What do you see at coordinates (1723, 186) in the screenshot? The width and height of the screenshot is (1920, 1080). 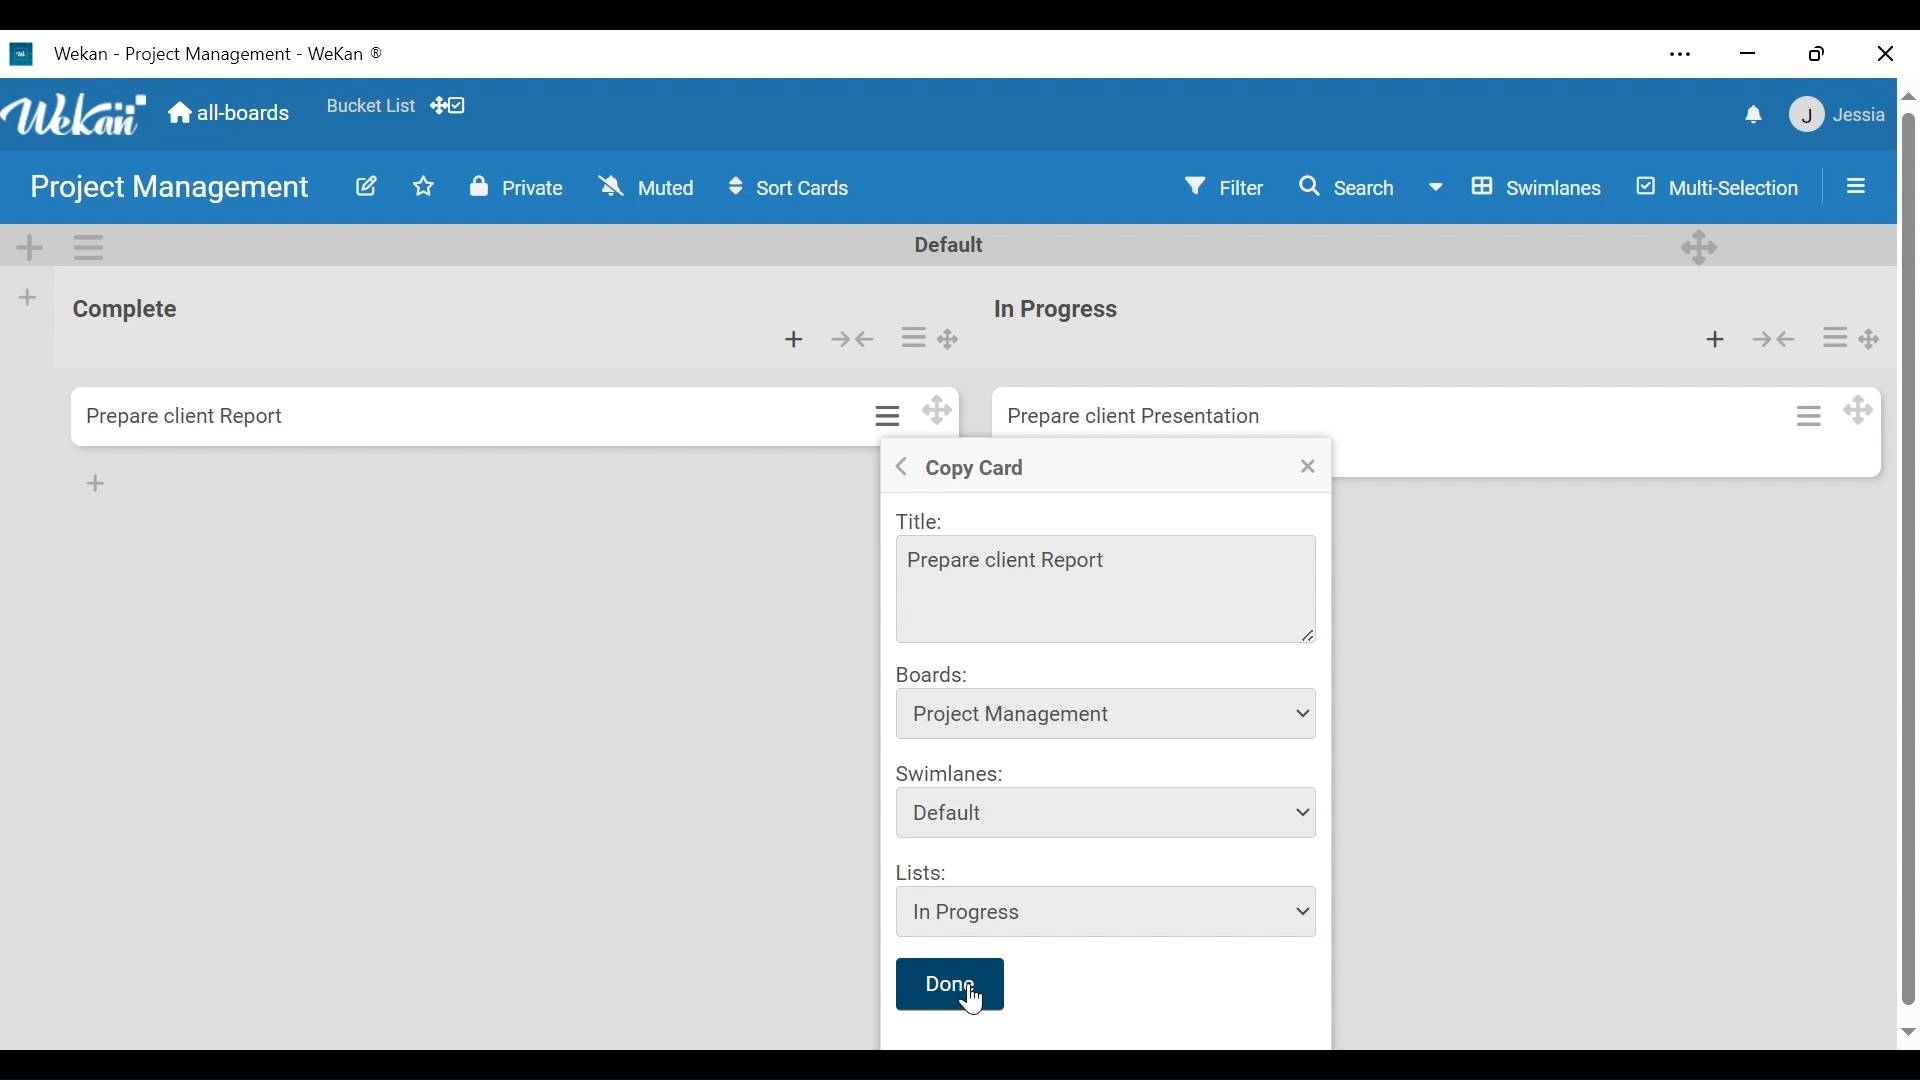 I see `Multi-Selection` at bounding box center [1723, 186].